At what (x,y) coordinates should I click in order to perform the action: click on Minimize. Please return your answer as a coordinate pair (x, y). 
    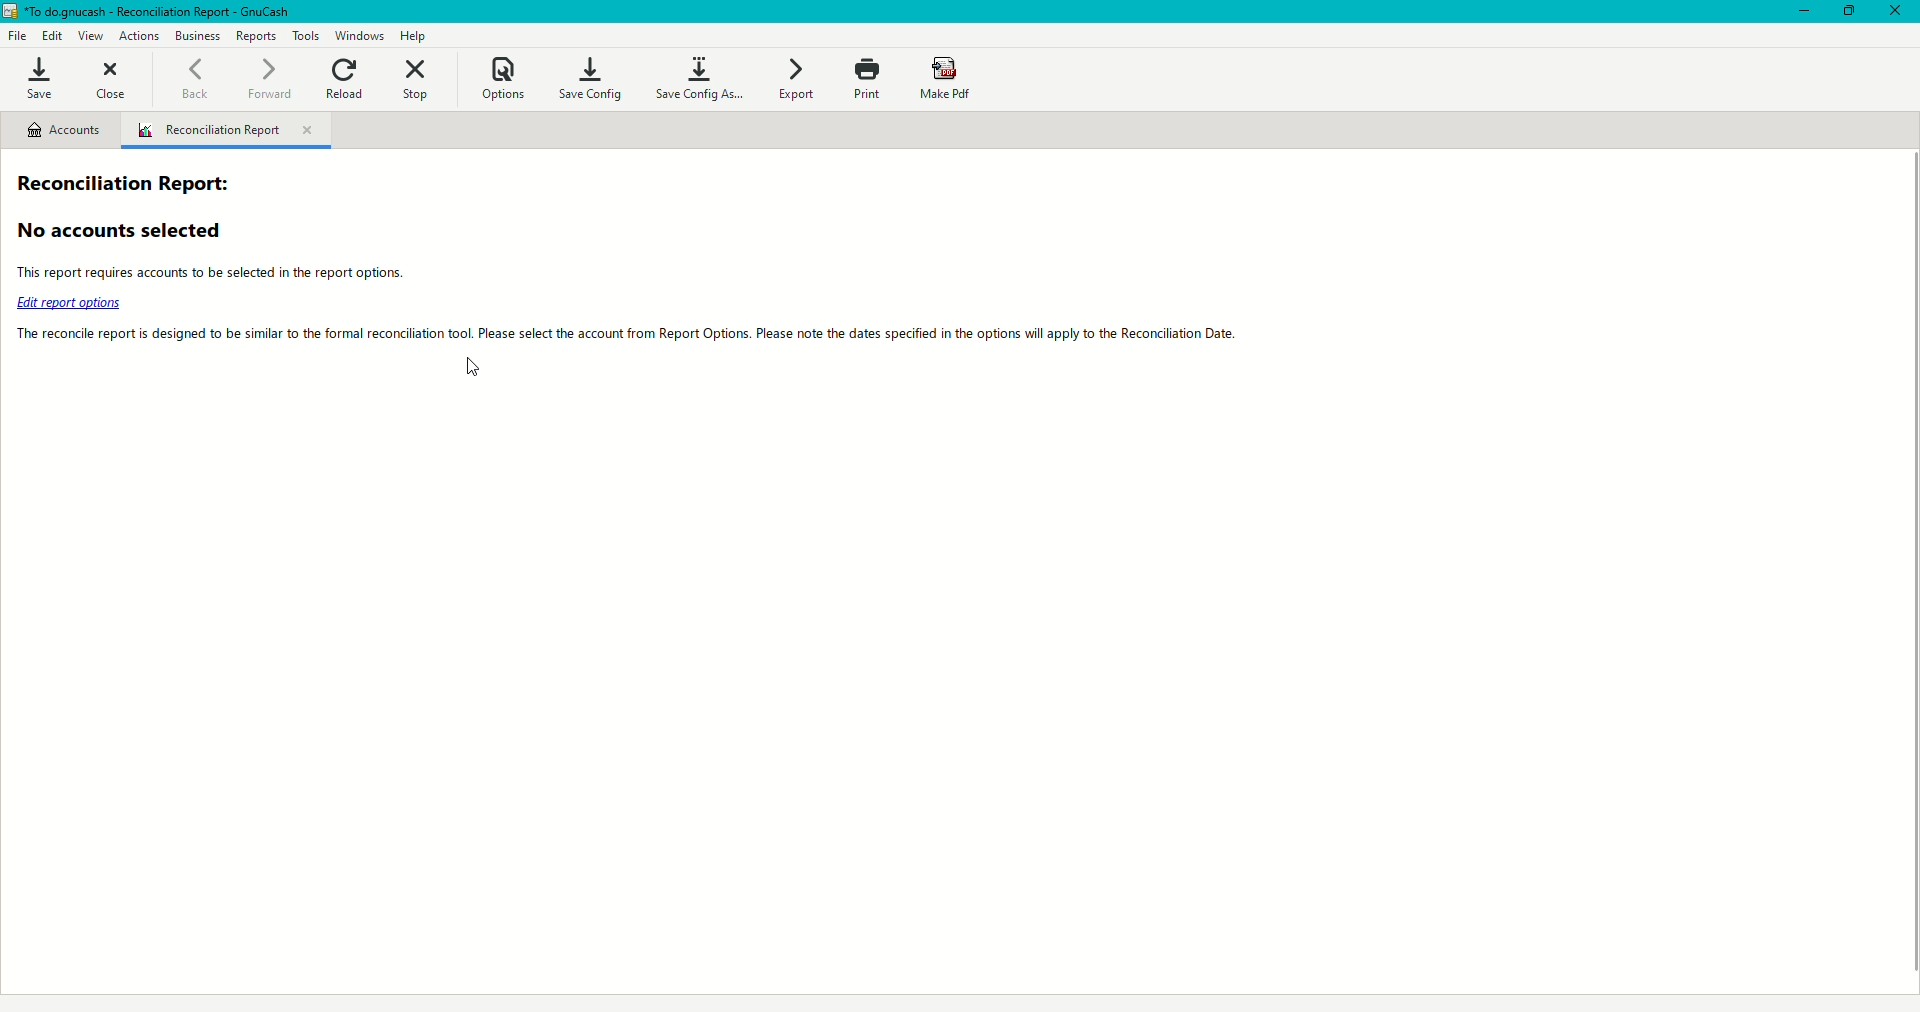
    Looking at the image, I should click on (1794, 13).